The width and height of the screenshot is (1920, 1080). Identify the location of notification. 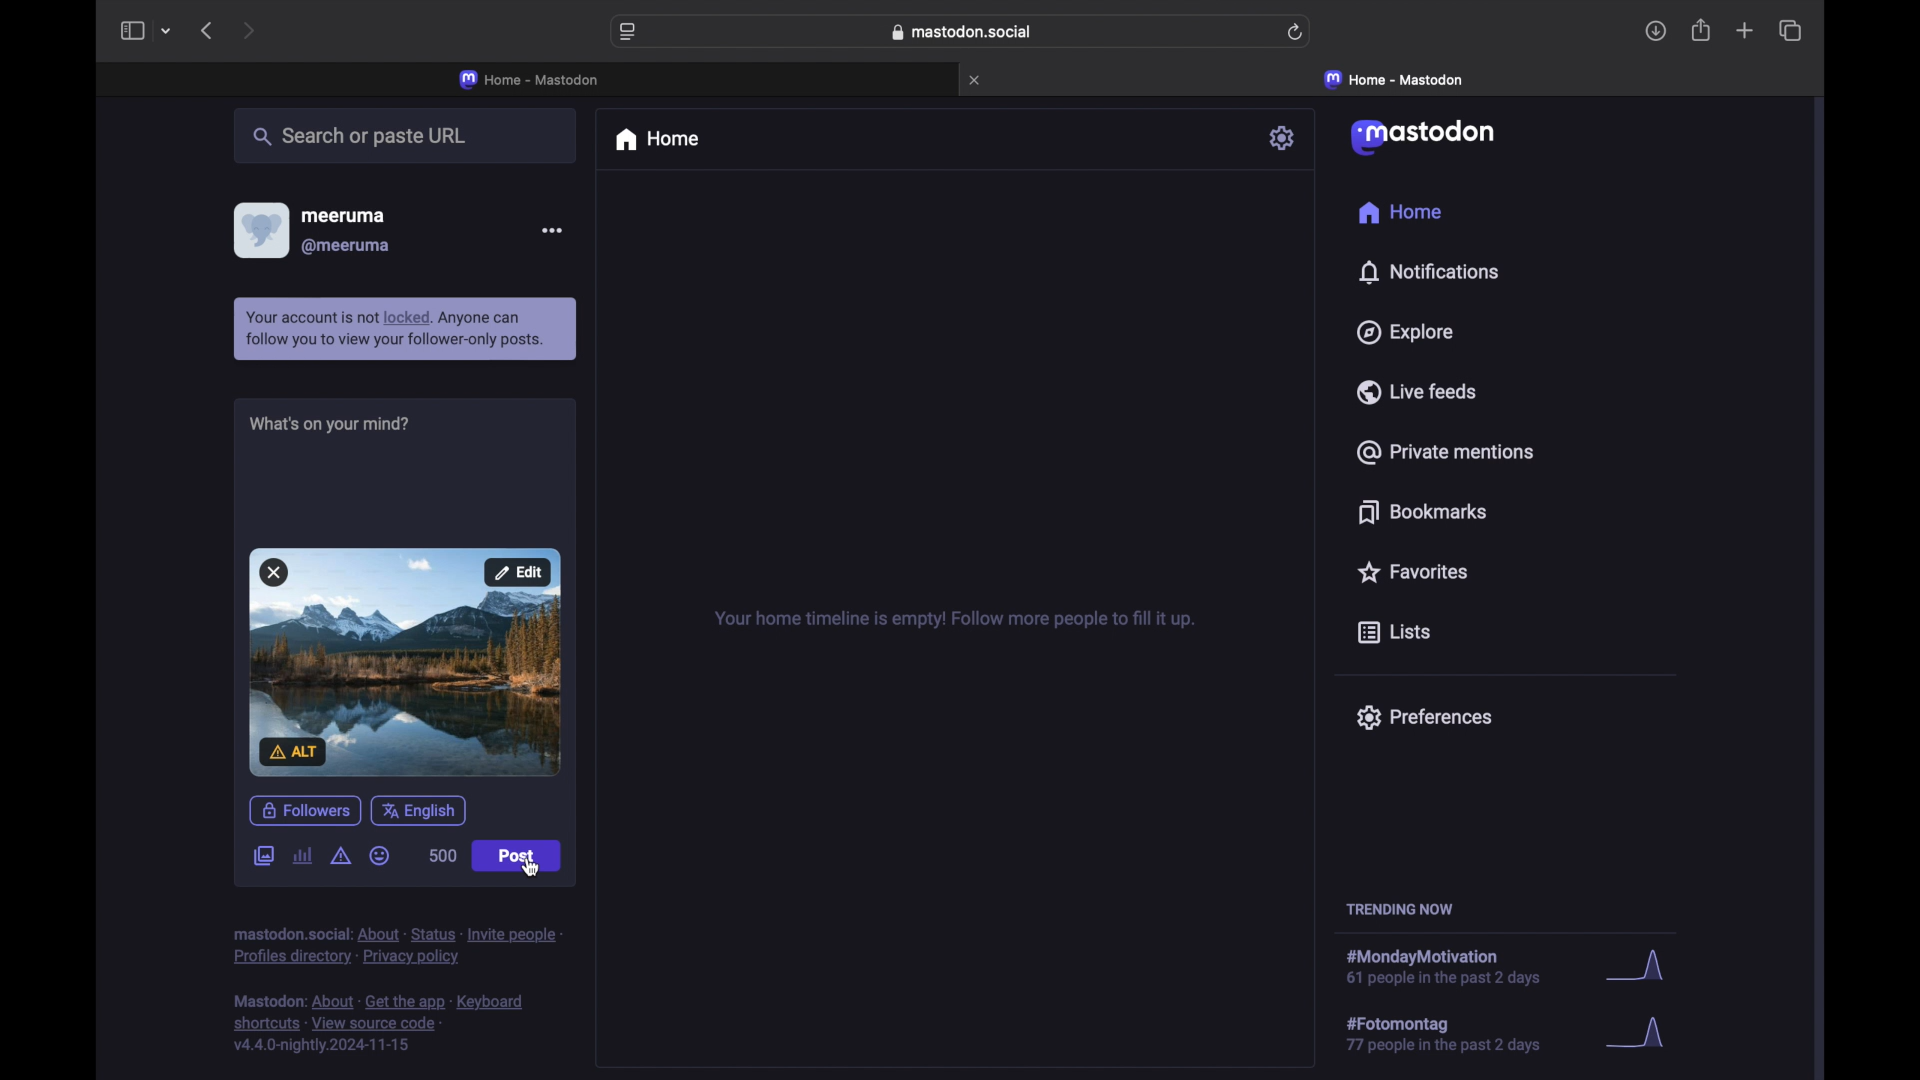
(406, 329).